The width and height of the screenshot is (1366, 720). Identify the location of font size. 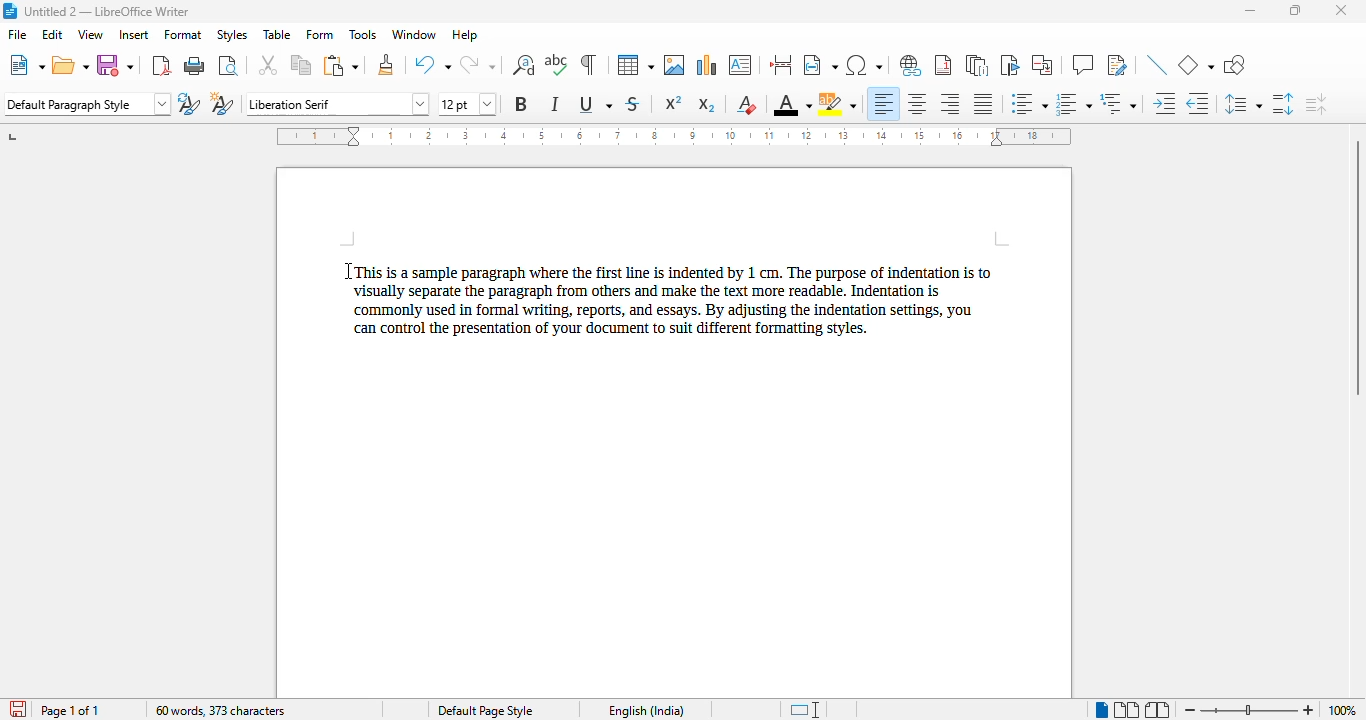
(466, 104).